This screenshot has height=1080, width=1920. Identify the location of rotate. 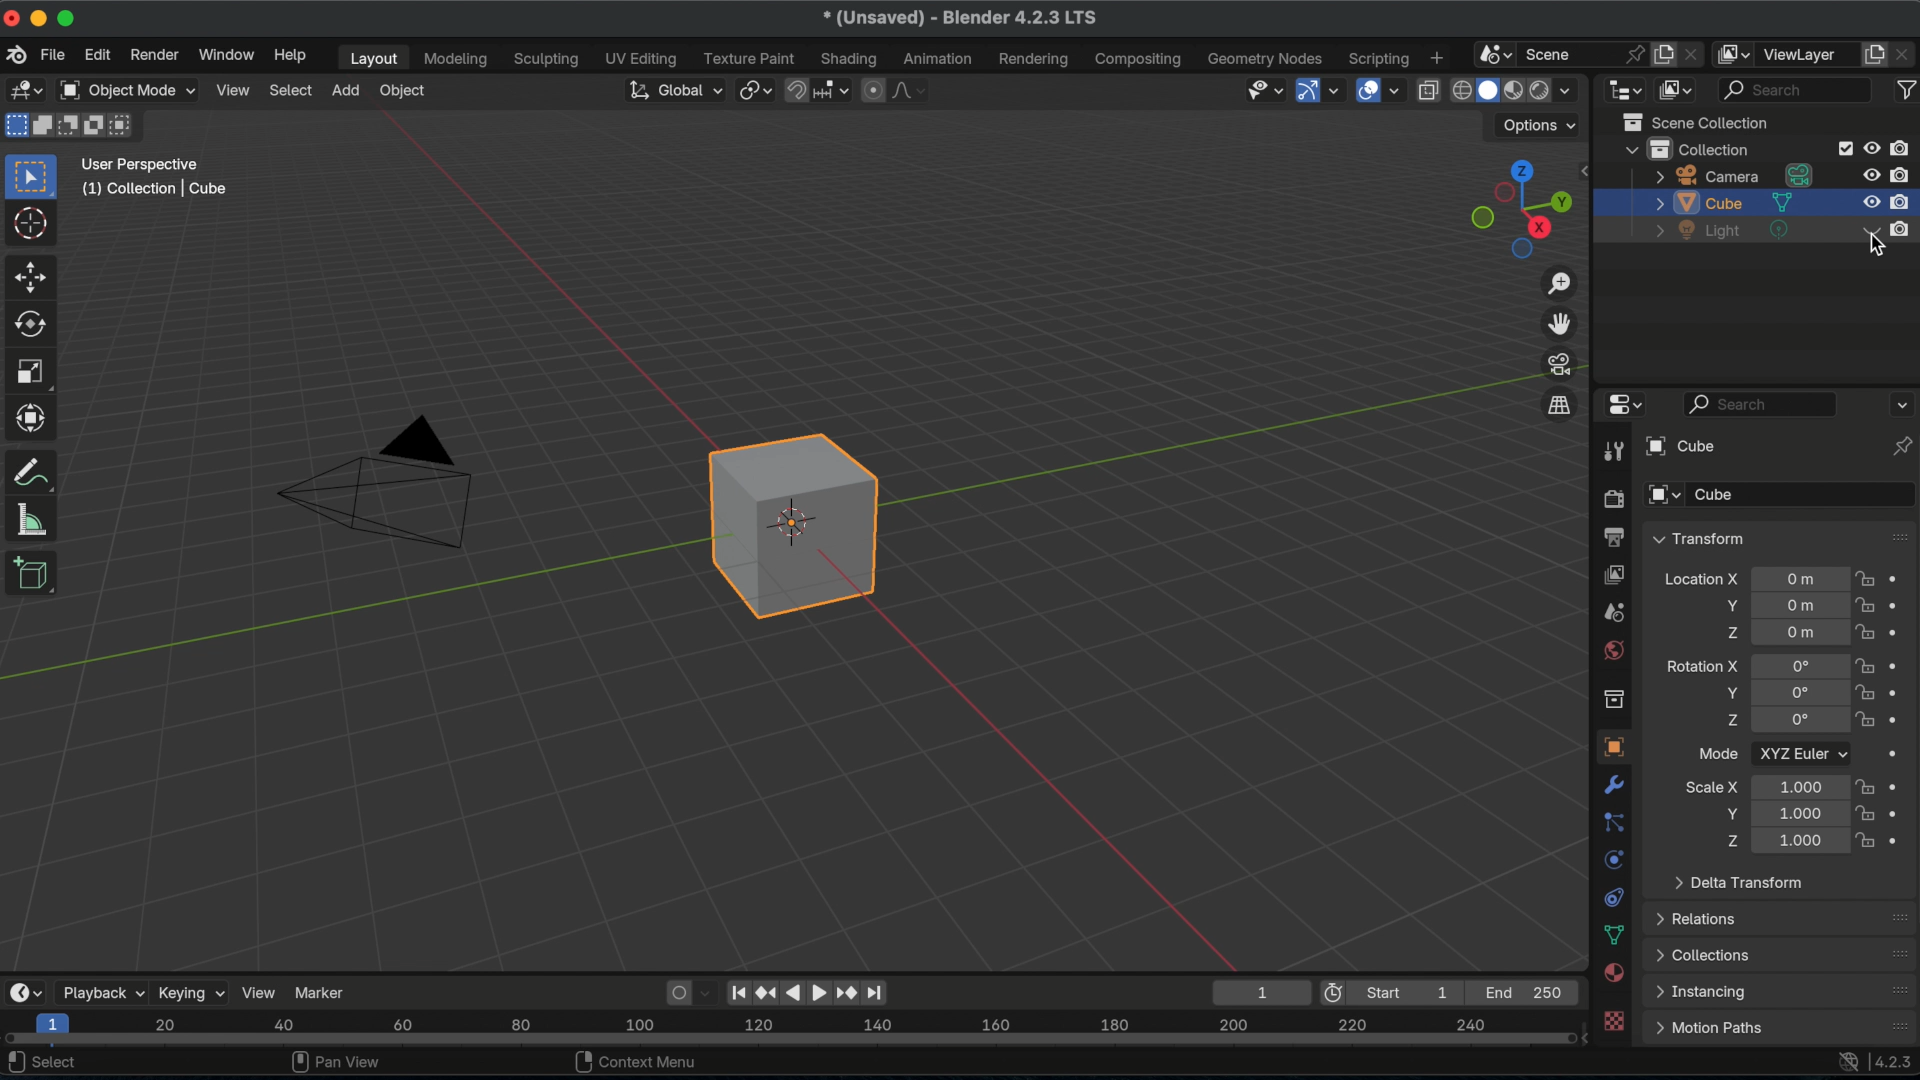
(27, 324).